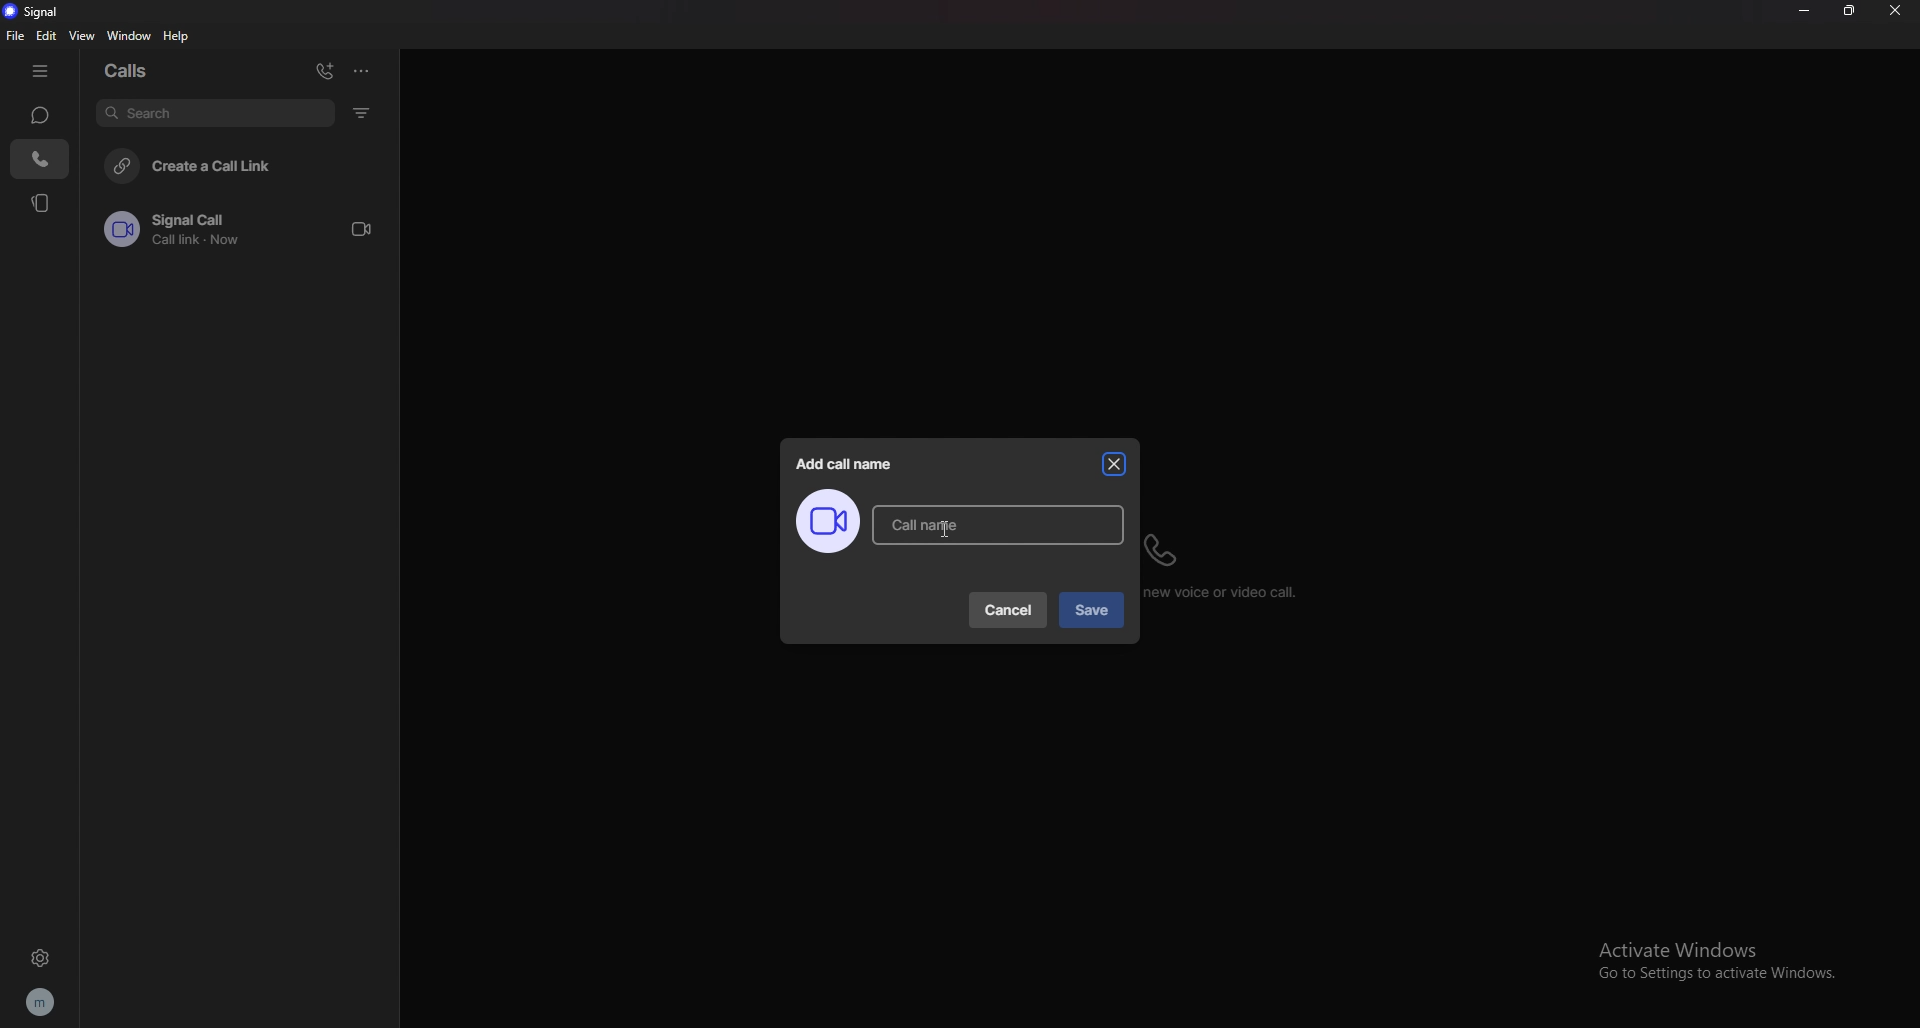 This screenshot has height=1028, width=1920. I want to click on hide tab, so click(40, 72).